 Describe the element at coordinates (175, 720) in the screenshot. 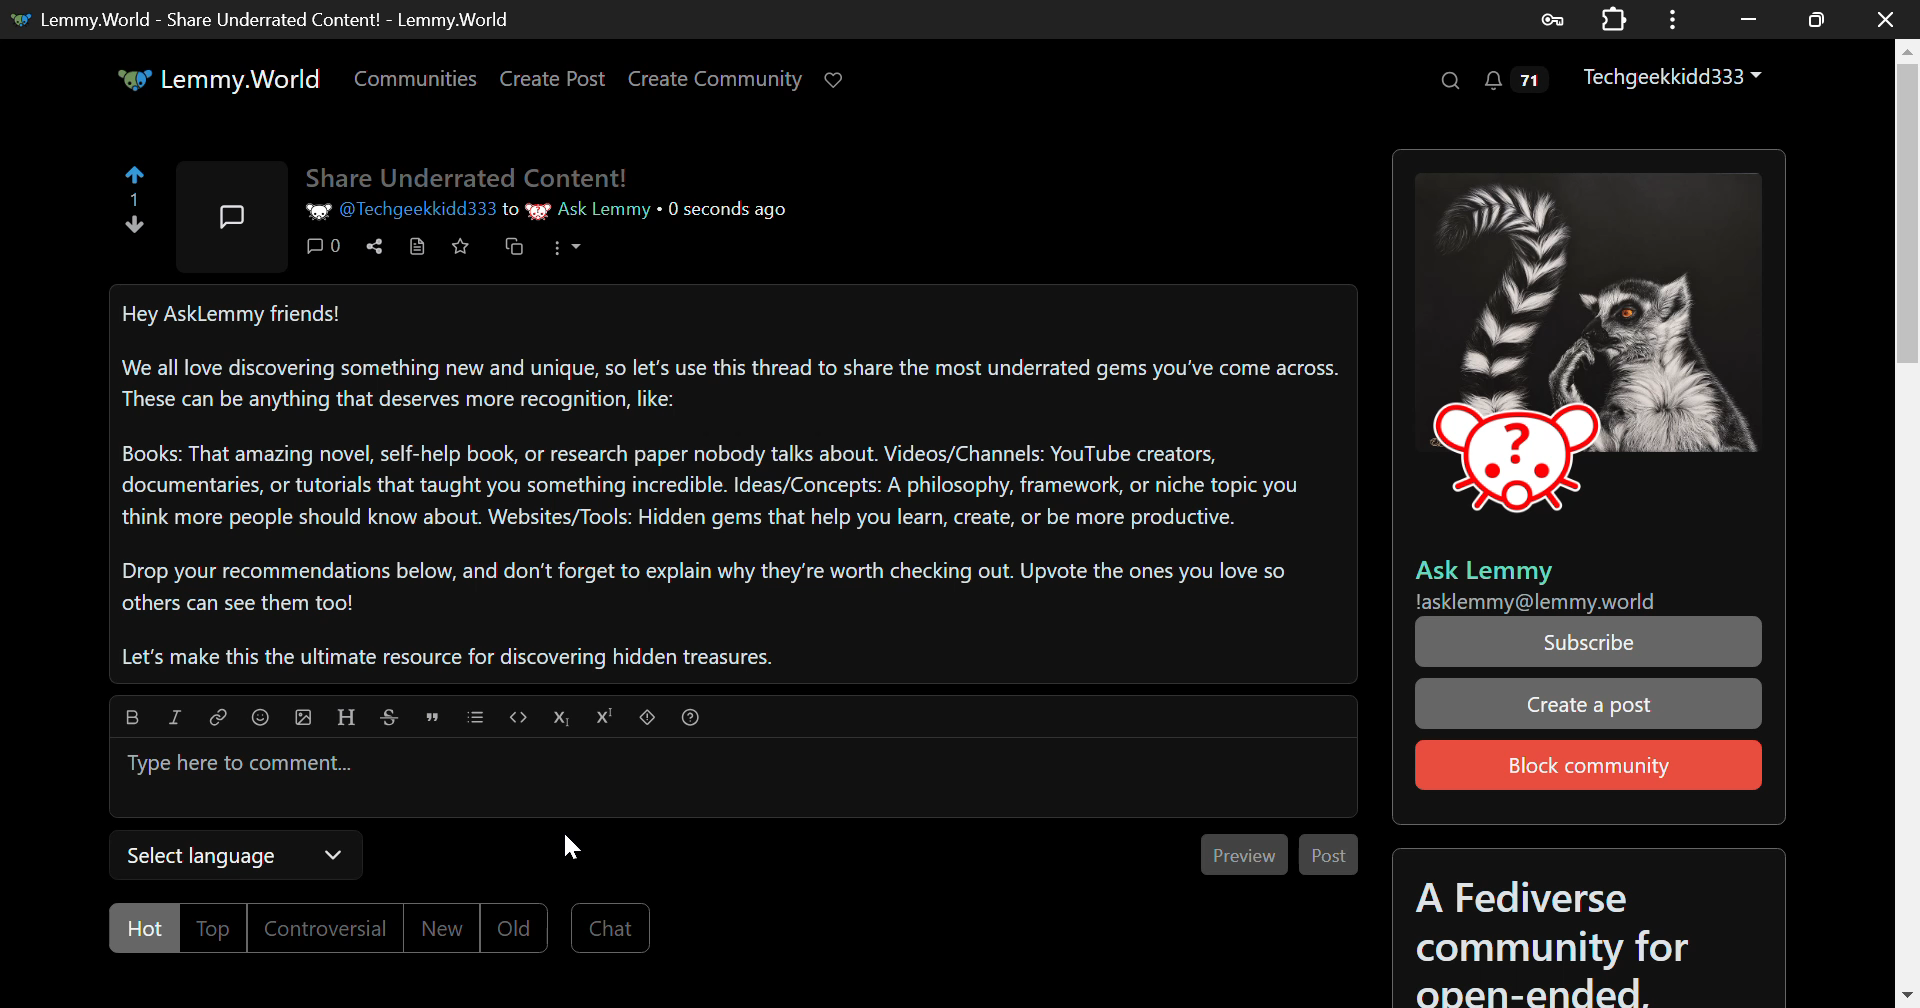

I see `Italic` at that location.